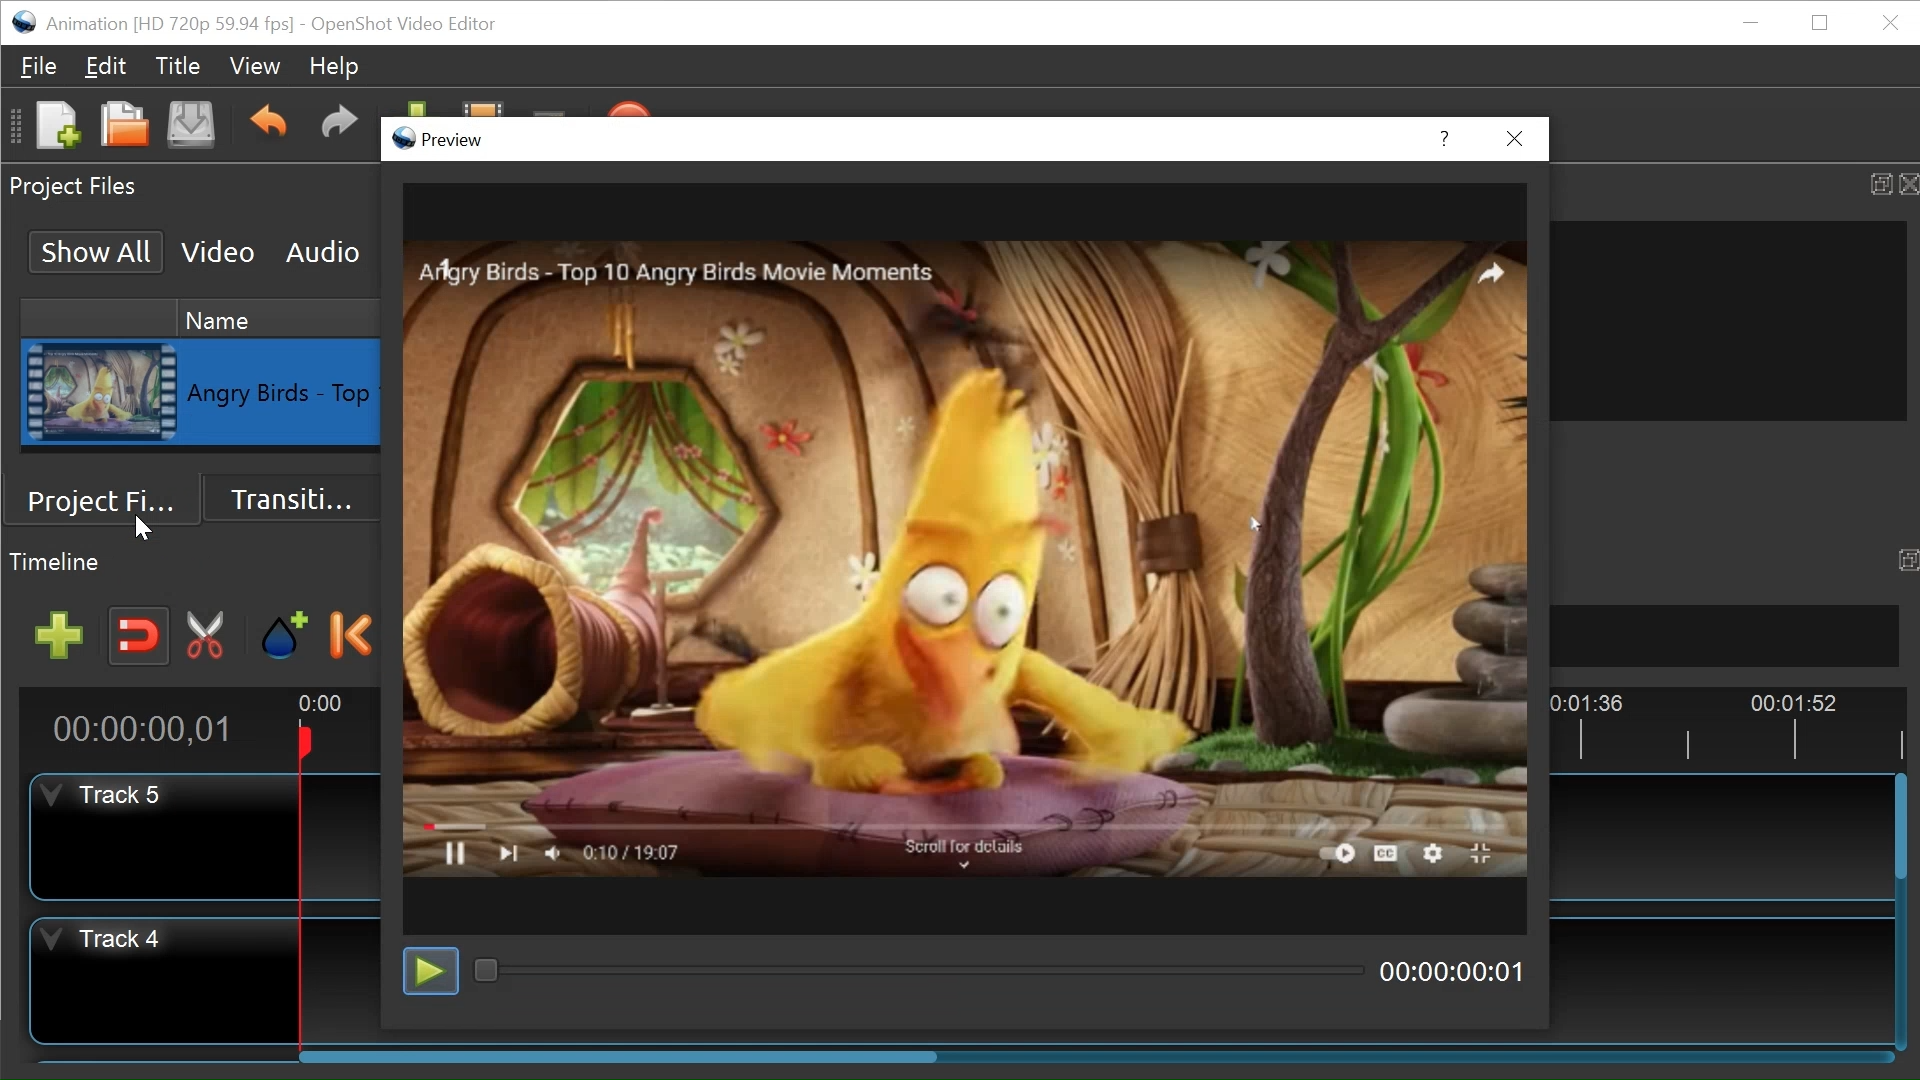 This screenshot has height=1080, width=1920. I want to click on cursor, so click(150, 527).